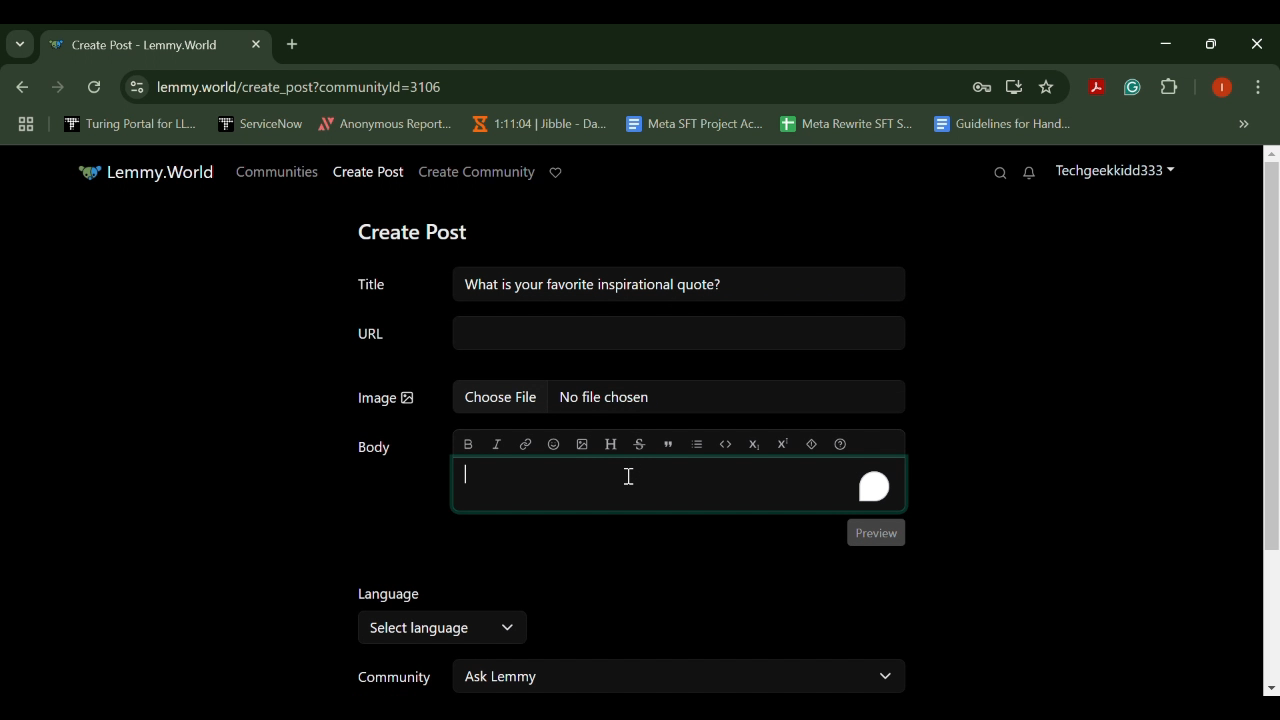  Describe the element at coordinates (628, 478) in the screenshot. I see `Cursor on Post Body Textbox` at that location.